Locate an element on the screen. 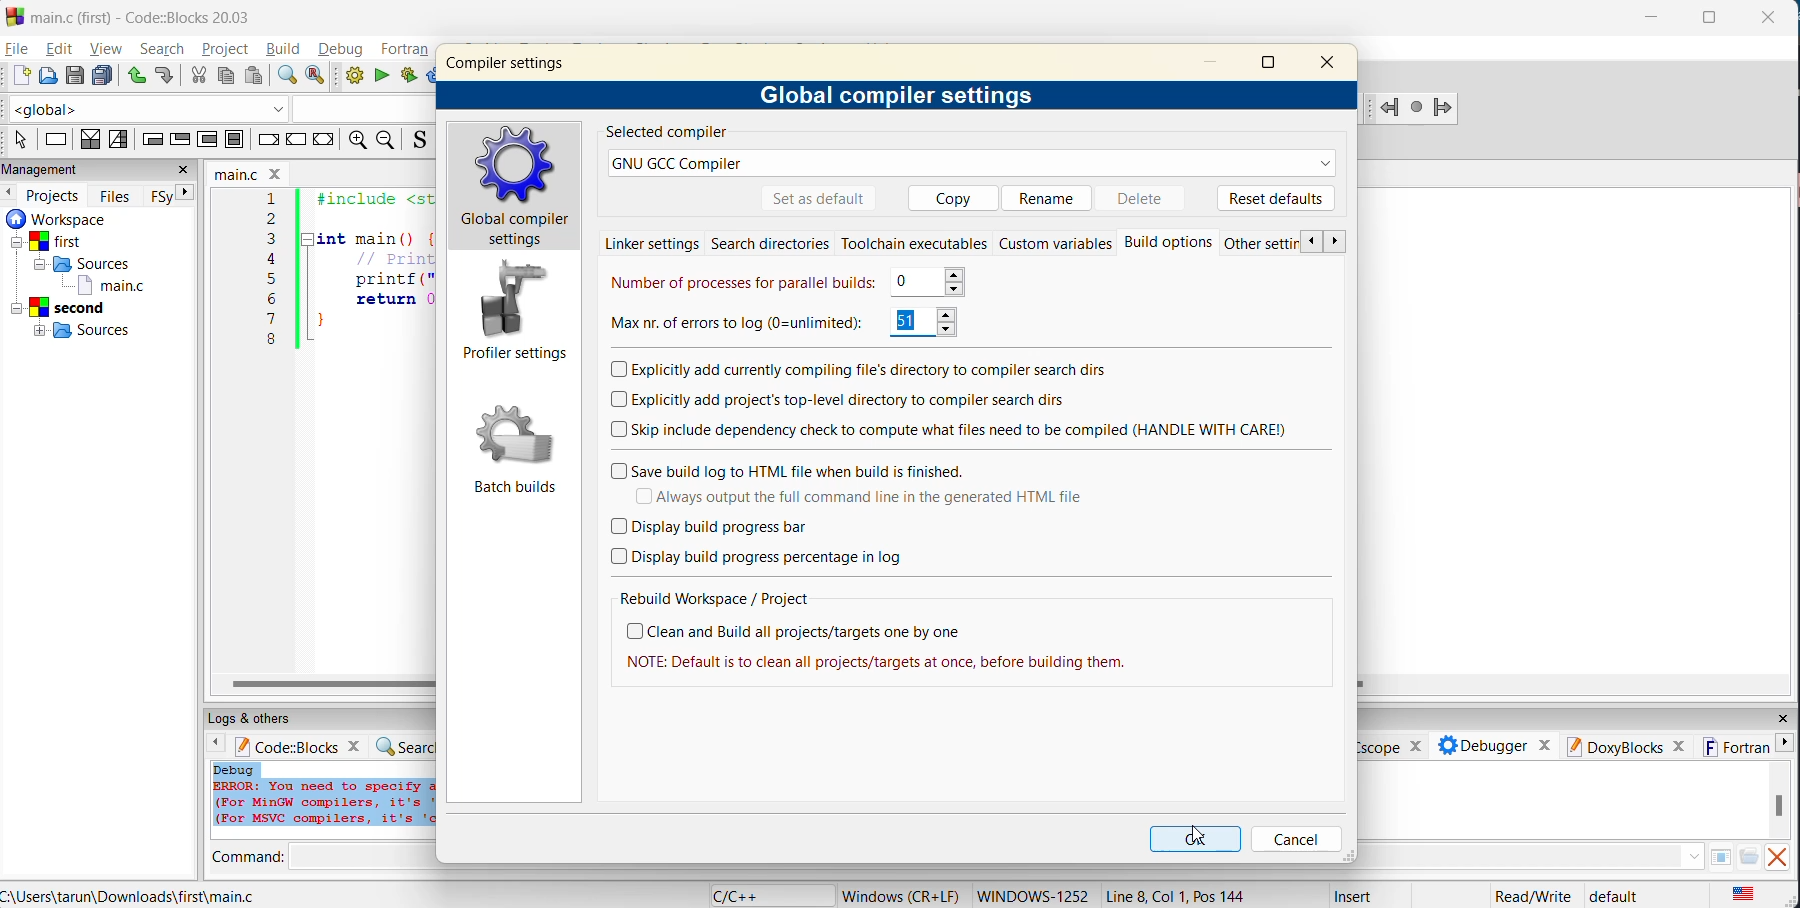  profile settings is located at coordinates (517, 312).